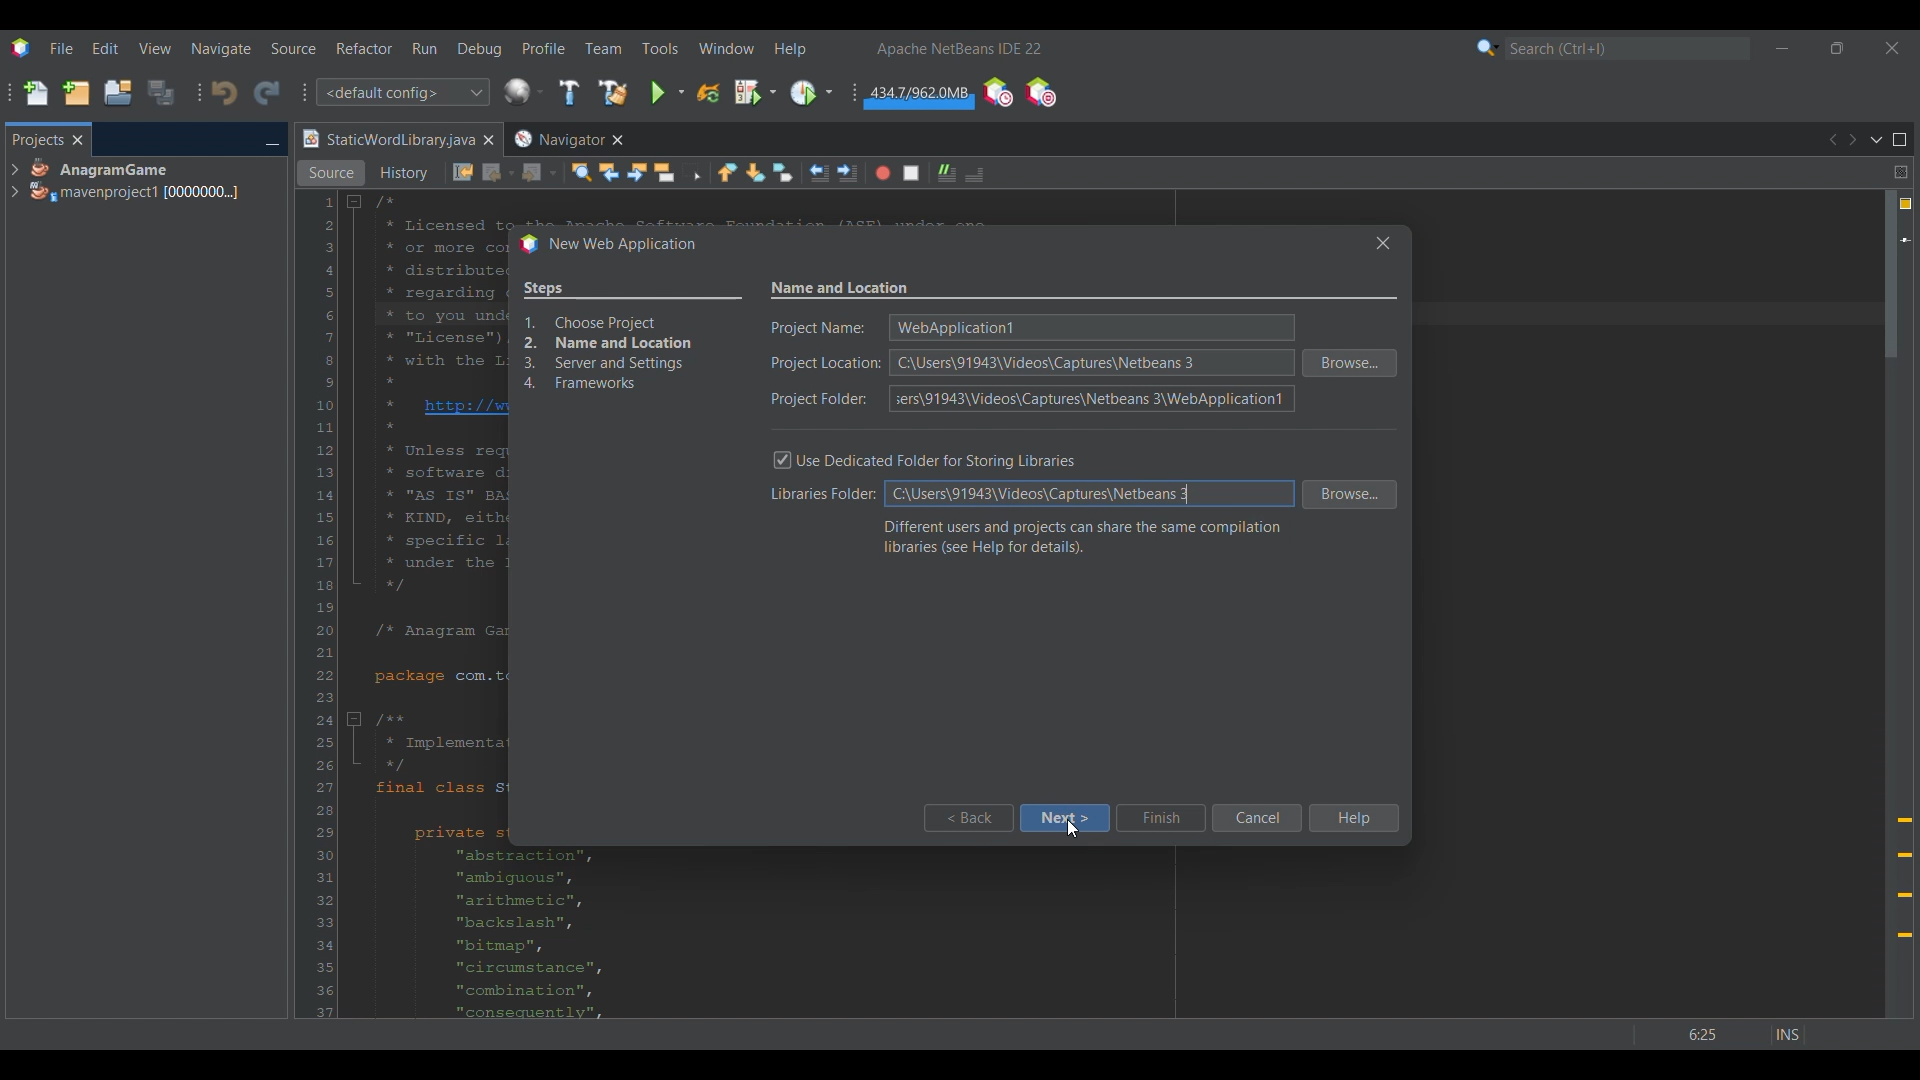  I want to click on Toggle highlight search, so click(664, 172).